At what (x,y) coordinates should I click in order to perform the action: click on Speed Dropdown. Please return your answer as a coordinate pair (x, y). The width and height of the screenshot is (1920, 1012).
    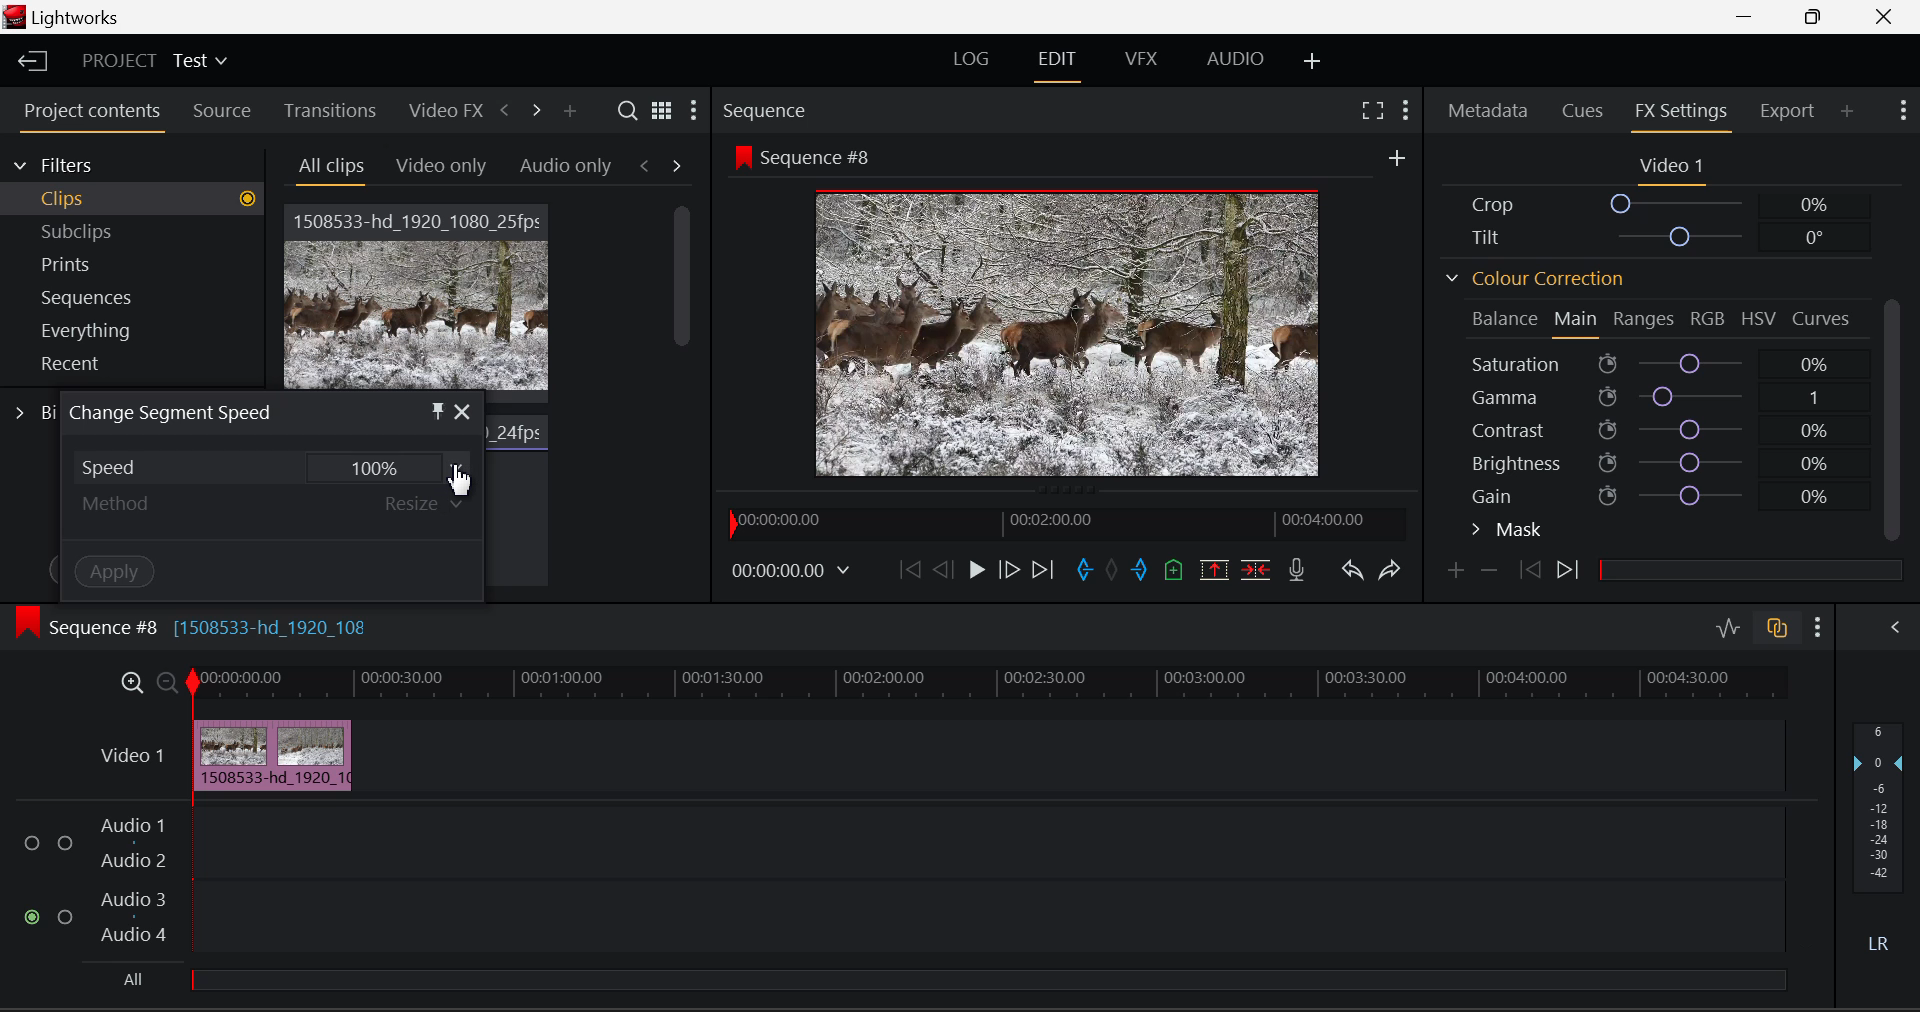
    Looking at the image, I should click on (120, 466).